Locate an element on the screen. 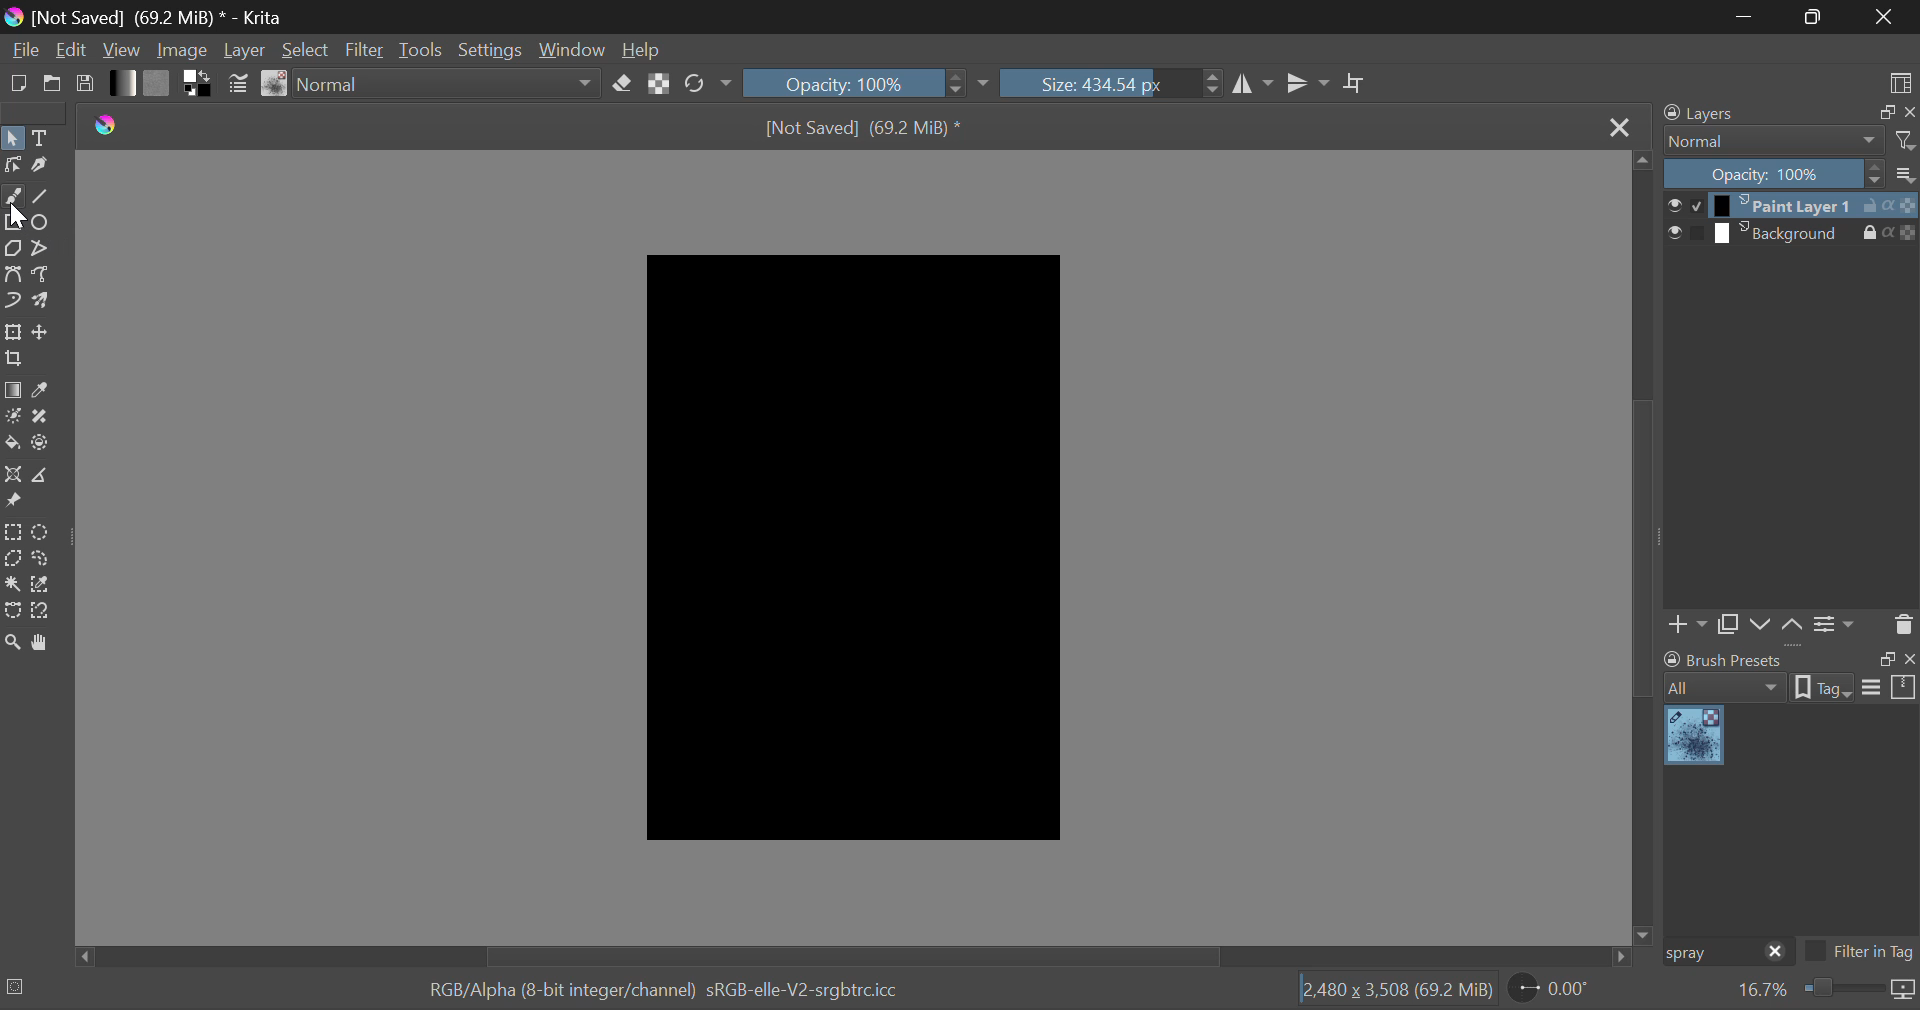 The height and width of the screenshot is (1010, 1920). Close is located at coordinates (1884, 17).